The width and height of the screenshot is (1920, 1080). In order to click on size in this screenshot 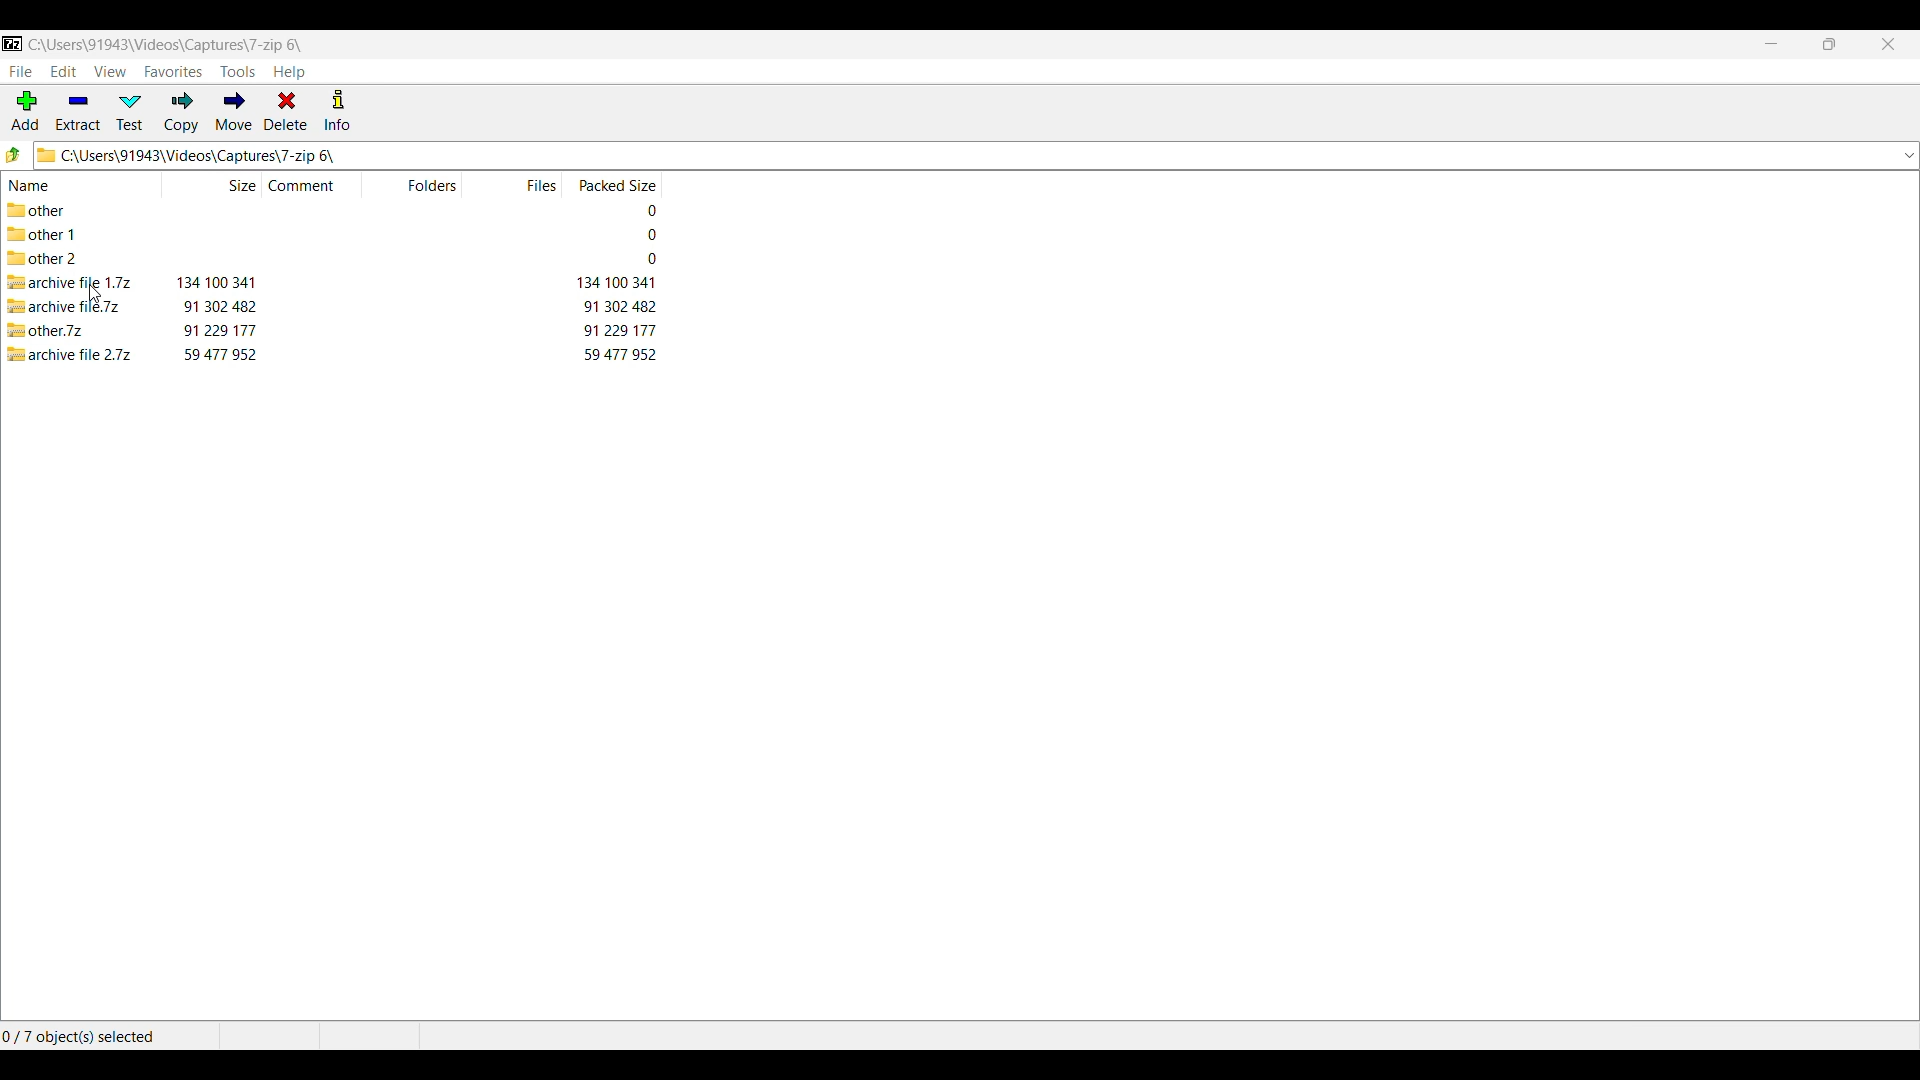, I will do `click(220, 354)`.